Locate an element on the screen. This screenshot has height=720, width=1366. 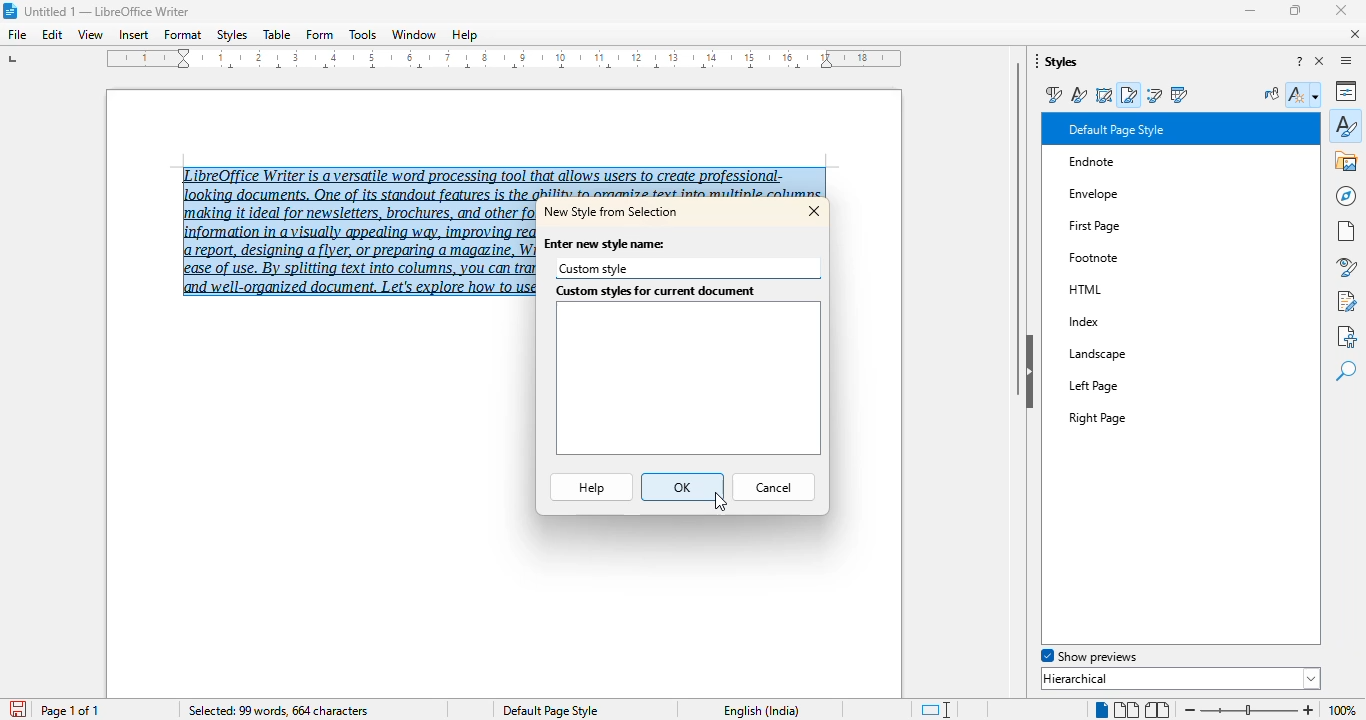
maximize is located at coordinates (1294, 10).